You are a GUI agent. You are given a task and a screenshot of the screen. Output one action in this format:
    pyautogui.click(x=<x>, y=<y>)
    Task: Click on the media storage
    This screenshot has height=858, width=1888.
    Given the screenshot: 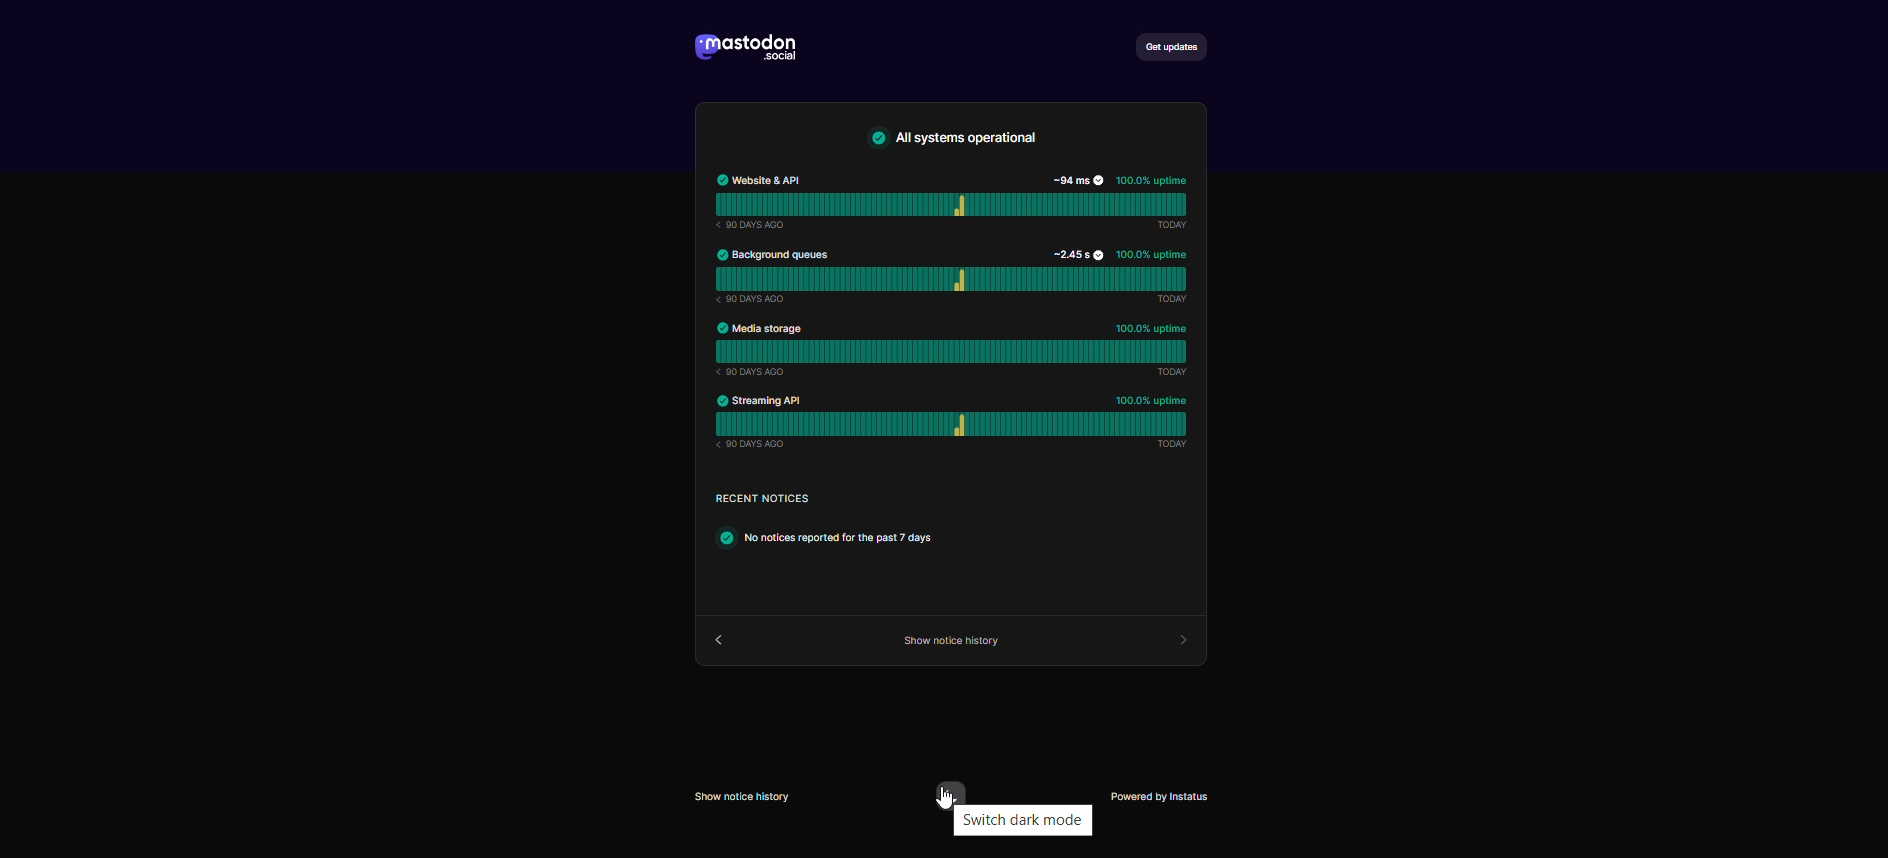 What is the action you would take?
    pyautogui.click(x=950, y=350)
    